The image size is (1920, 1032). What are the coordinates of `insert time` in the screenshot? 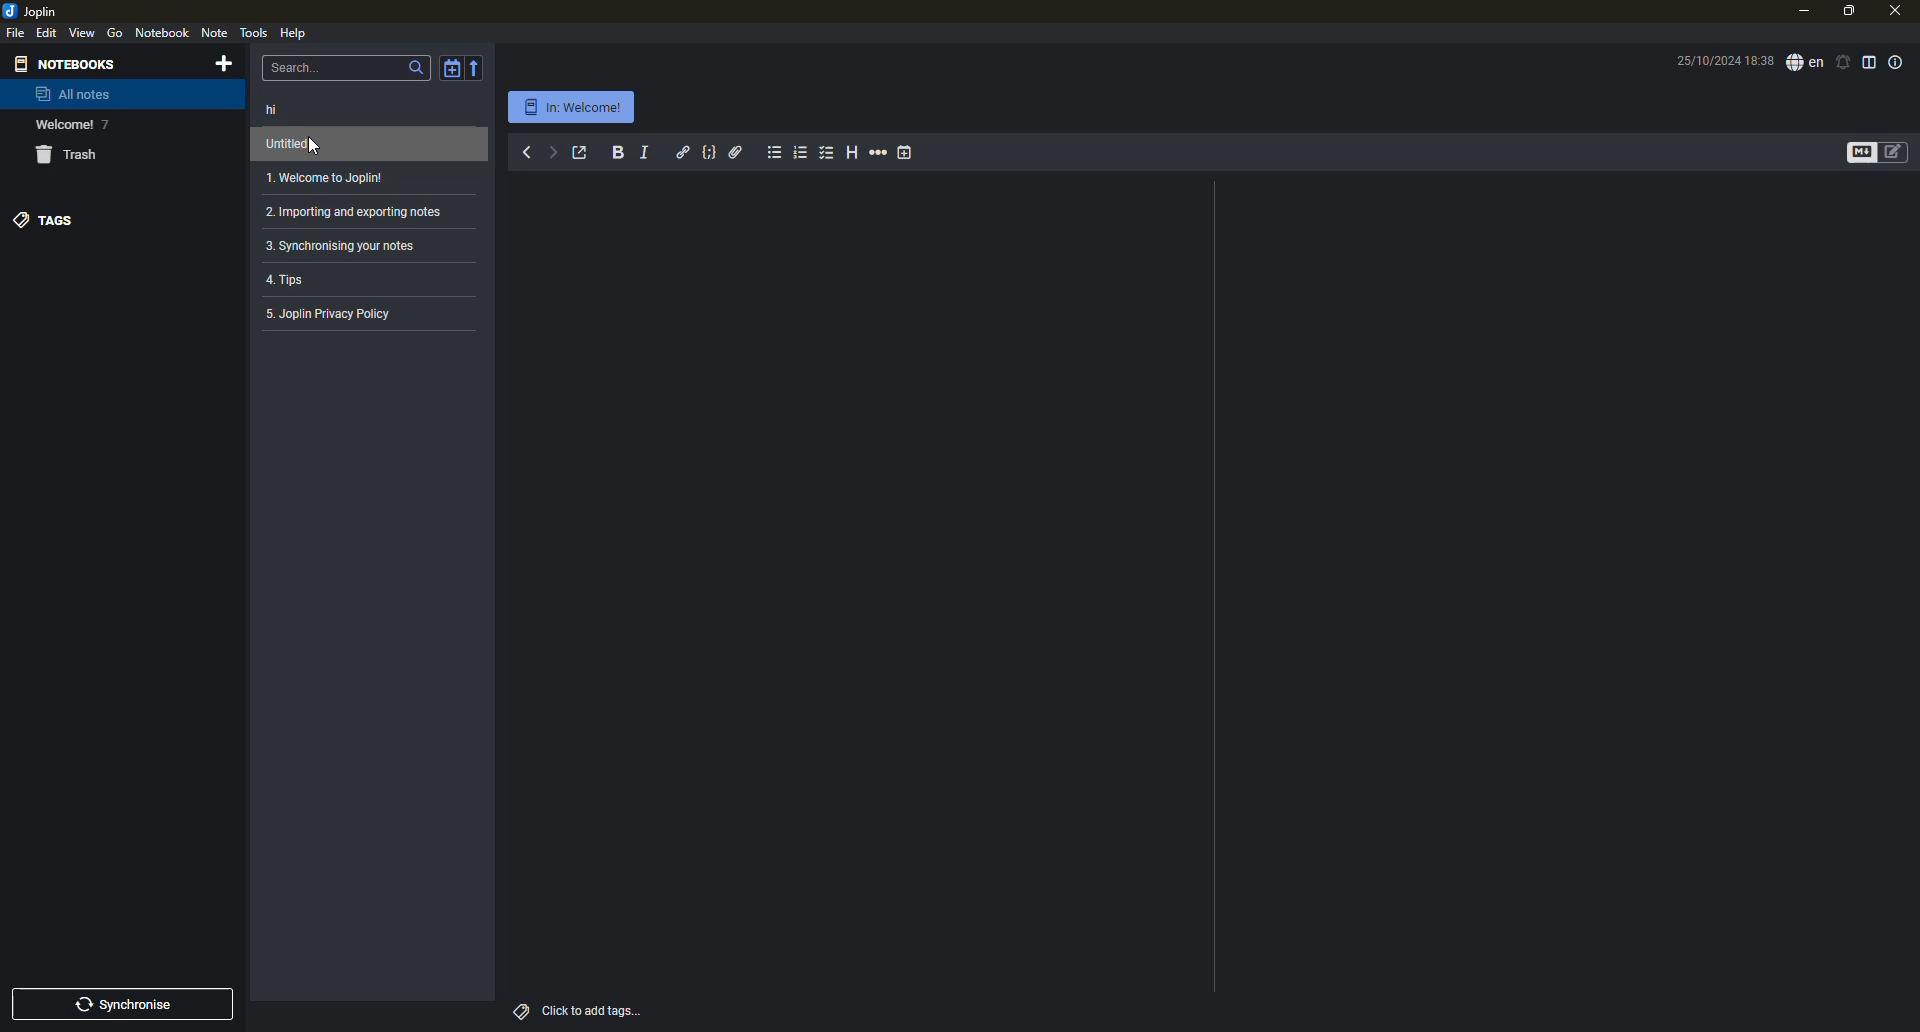 It's located at (907, 152).